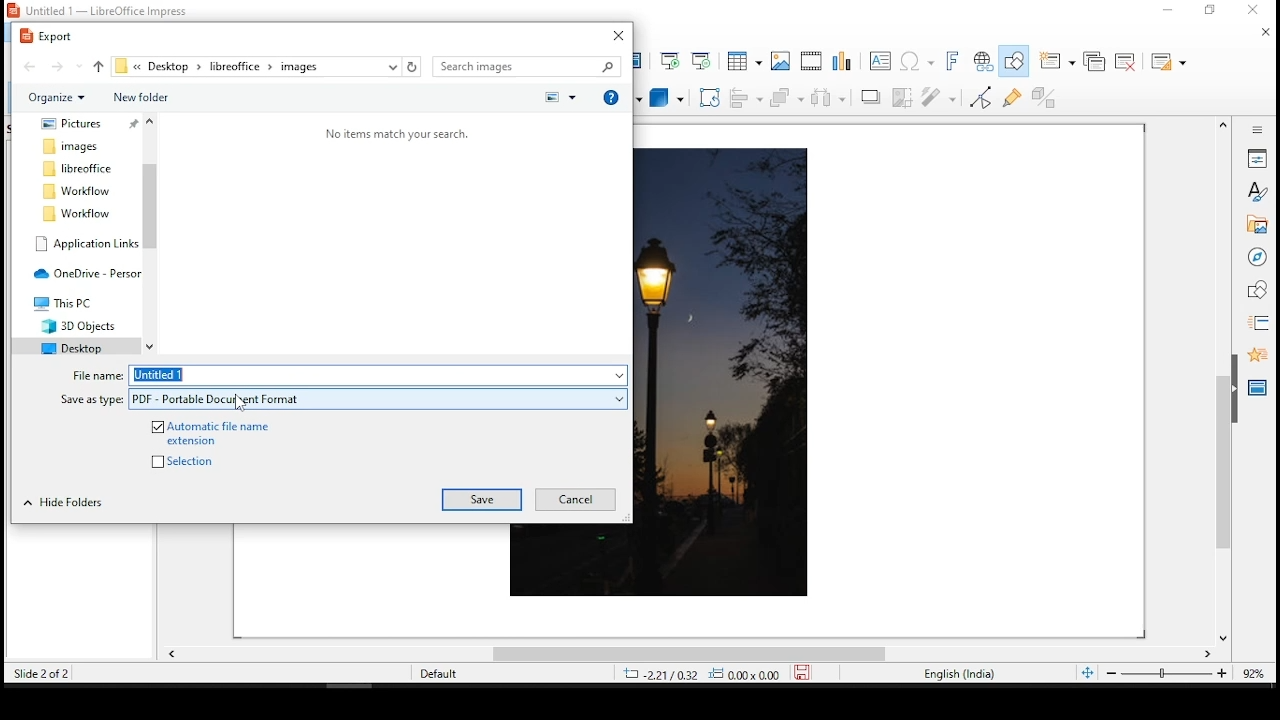  What do you see at coordinates (665, 99) in the screenshot?
I see `3D objects` at bounding box center [665, 99].